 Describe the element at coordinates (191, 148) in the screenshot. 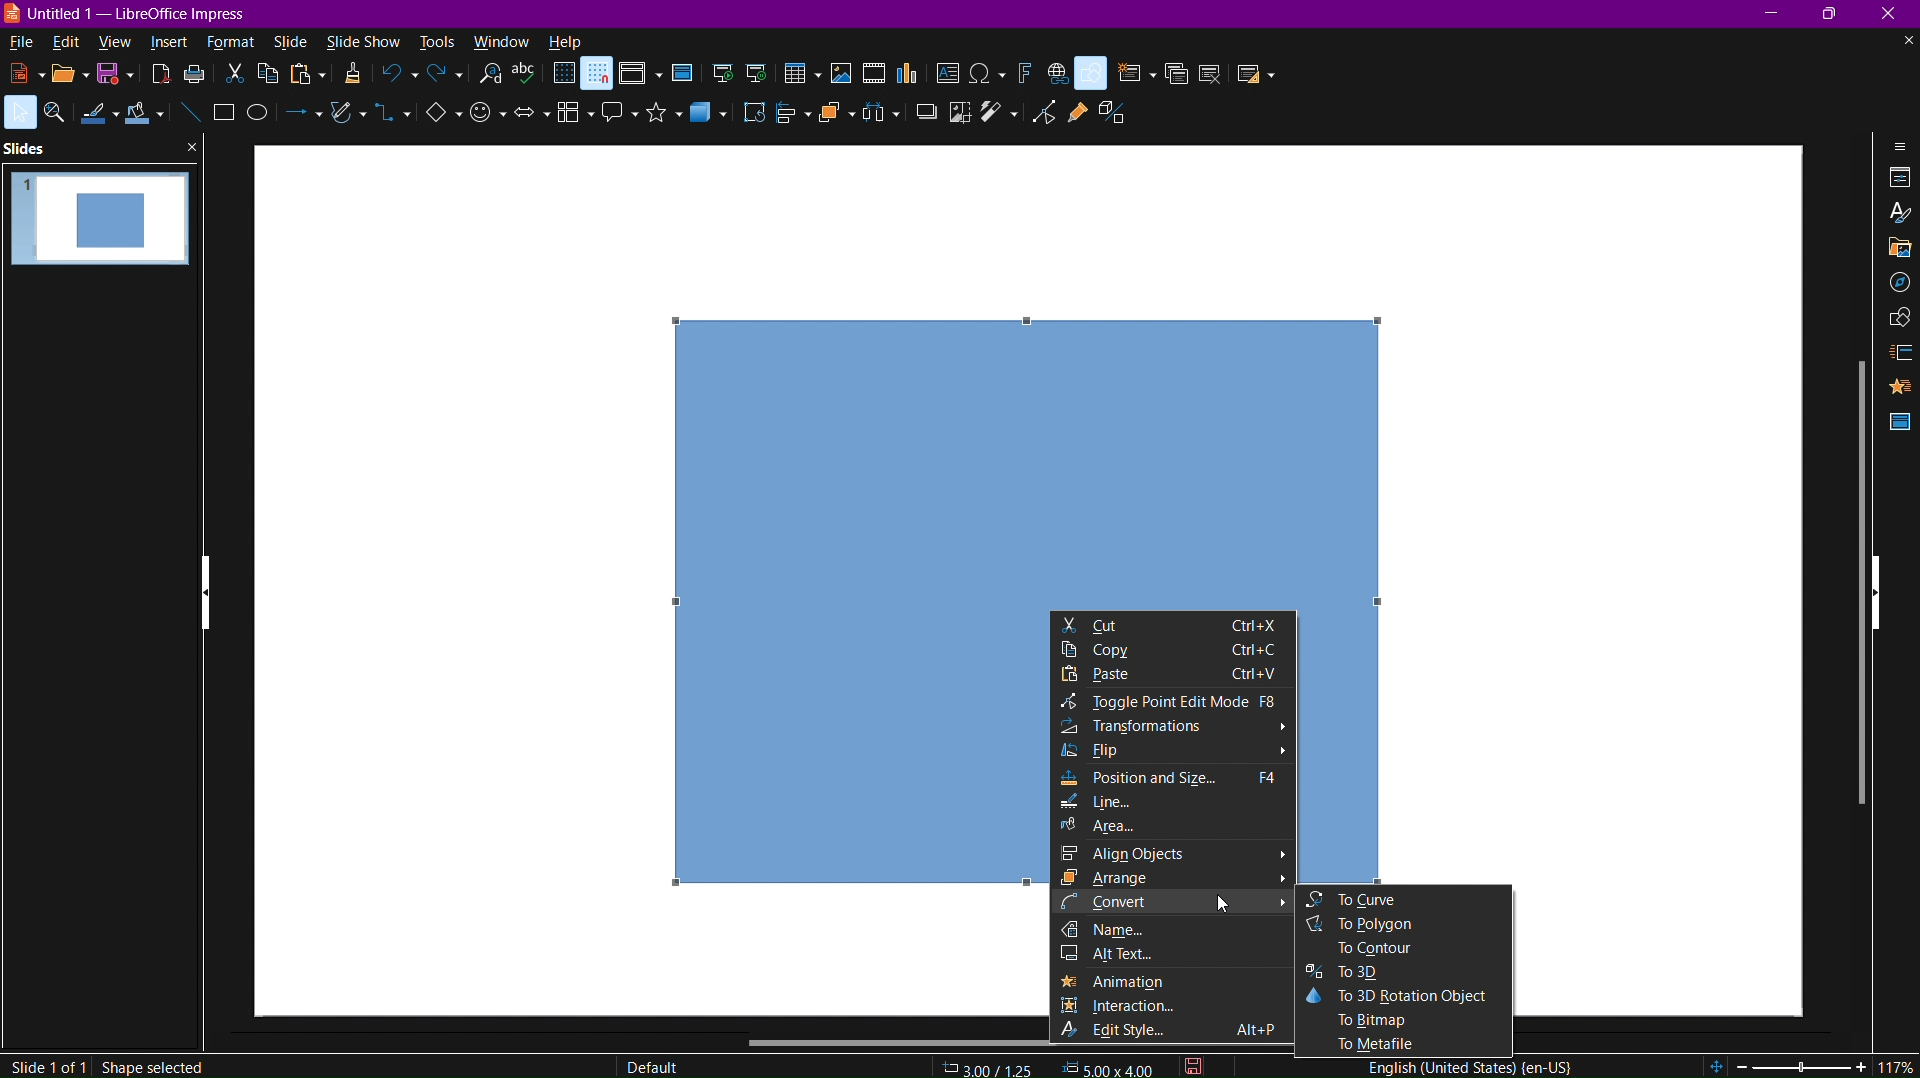

I see `close pane` at that location.